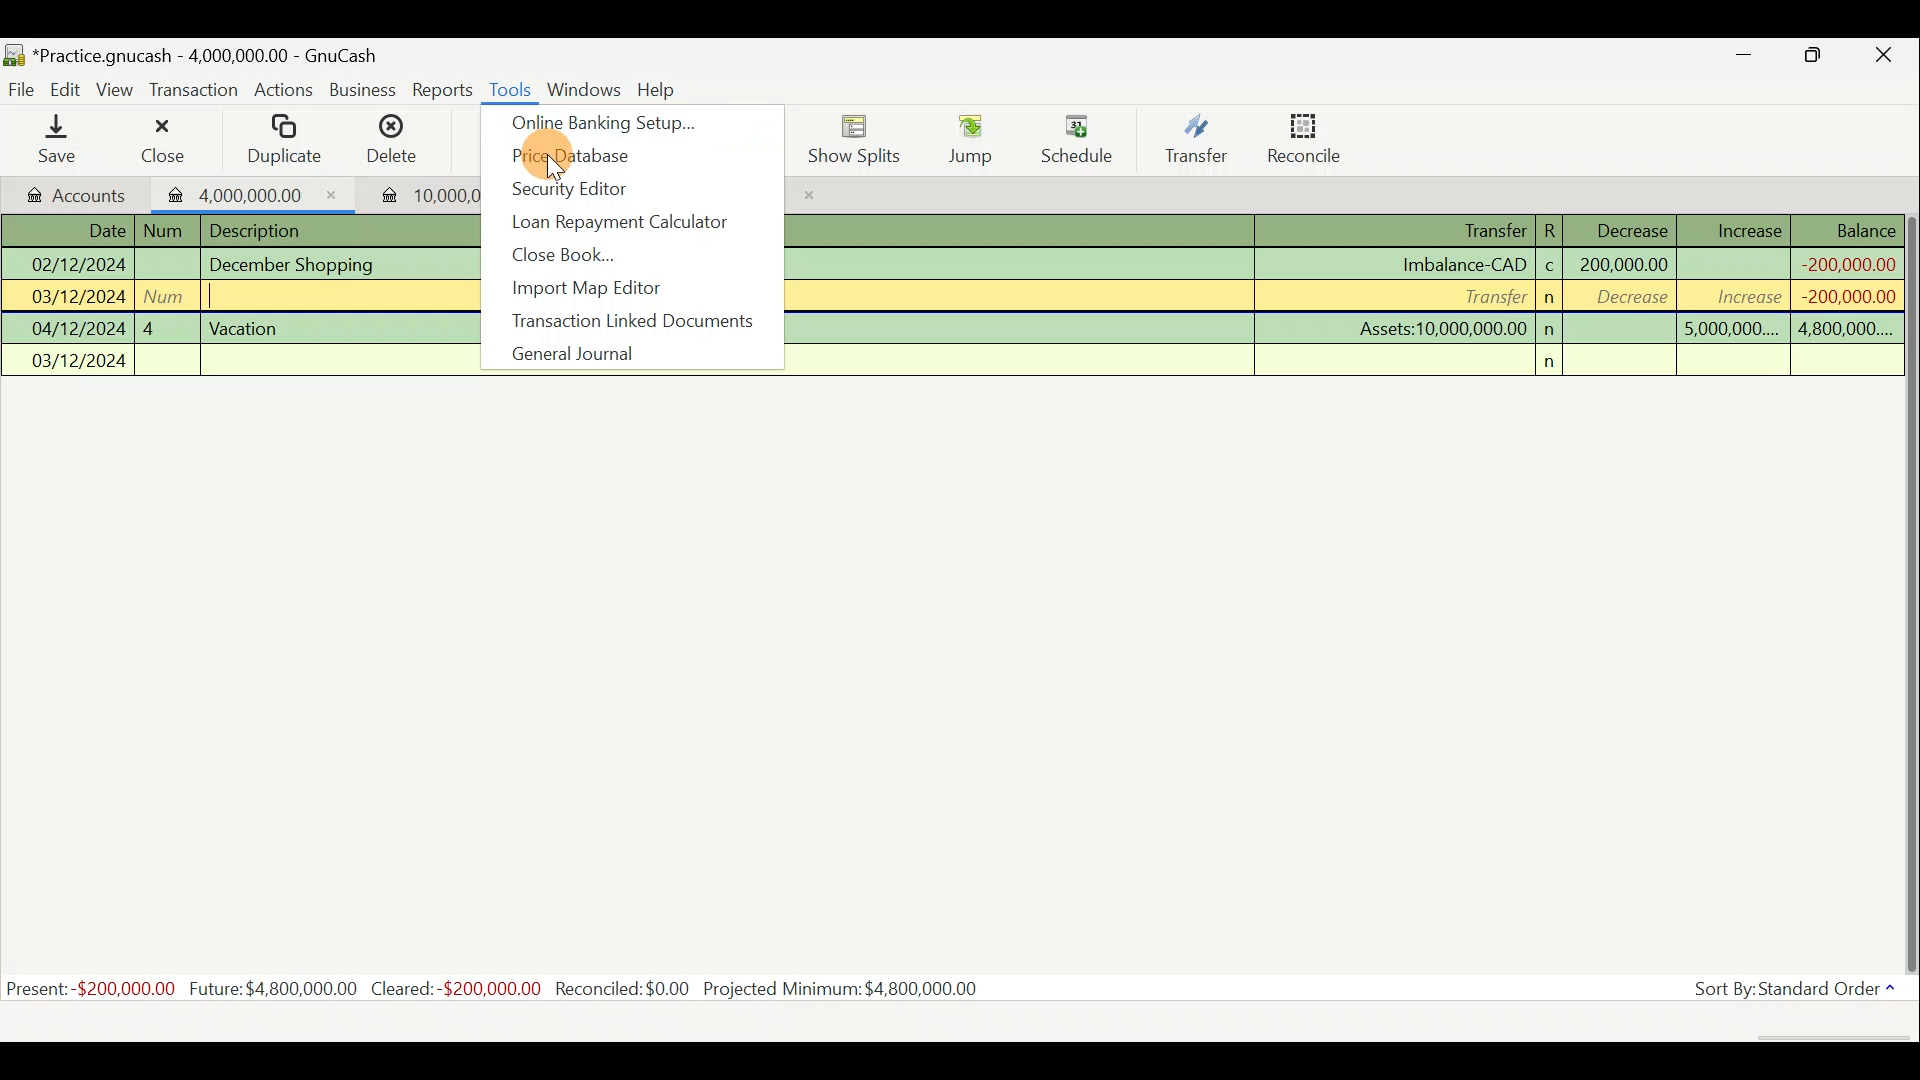 This screenshot has width=1920, height=1080. What do you see at coordinates (1785, 991) in the screenshot?
I see `Sort by` at bounding box center [1785, 991].